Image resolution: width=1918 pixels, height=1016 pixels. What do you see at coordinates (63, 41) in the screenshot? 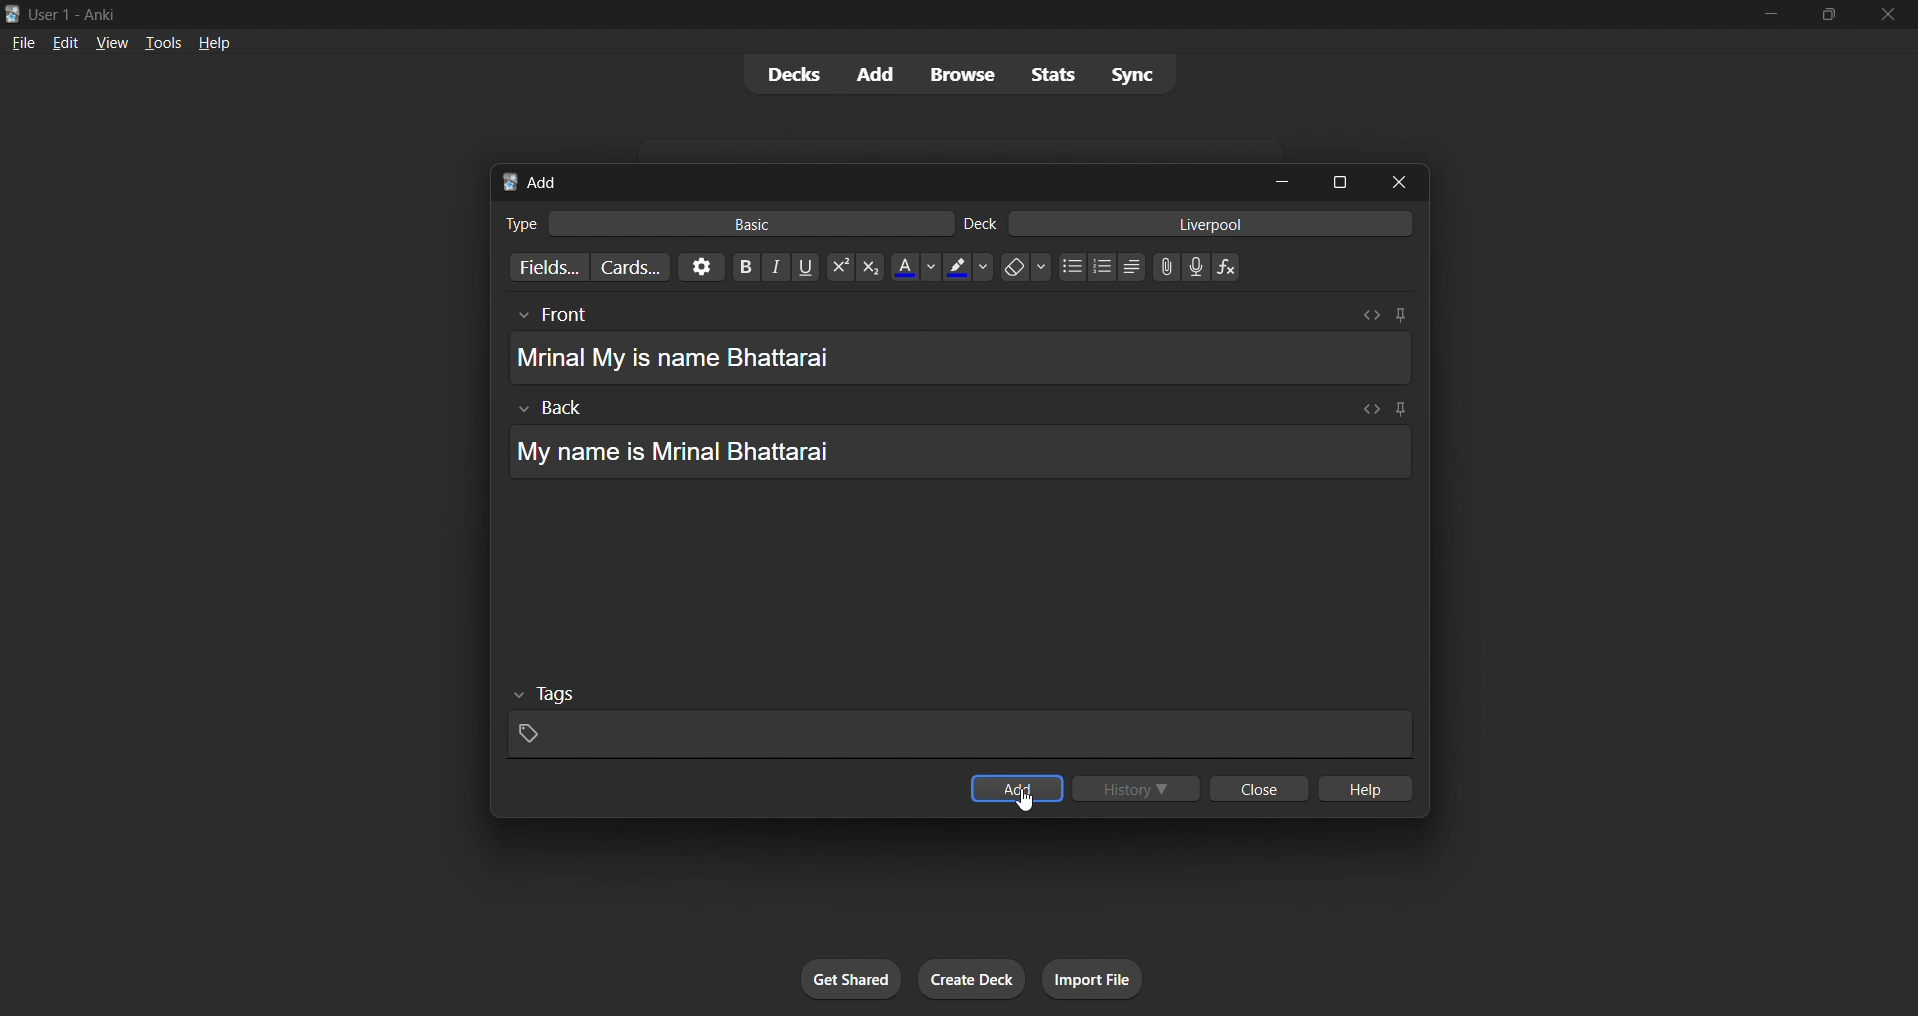
I see `edit` at bounding box center [63, 41].